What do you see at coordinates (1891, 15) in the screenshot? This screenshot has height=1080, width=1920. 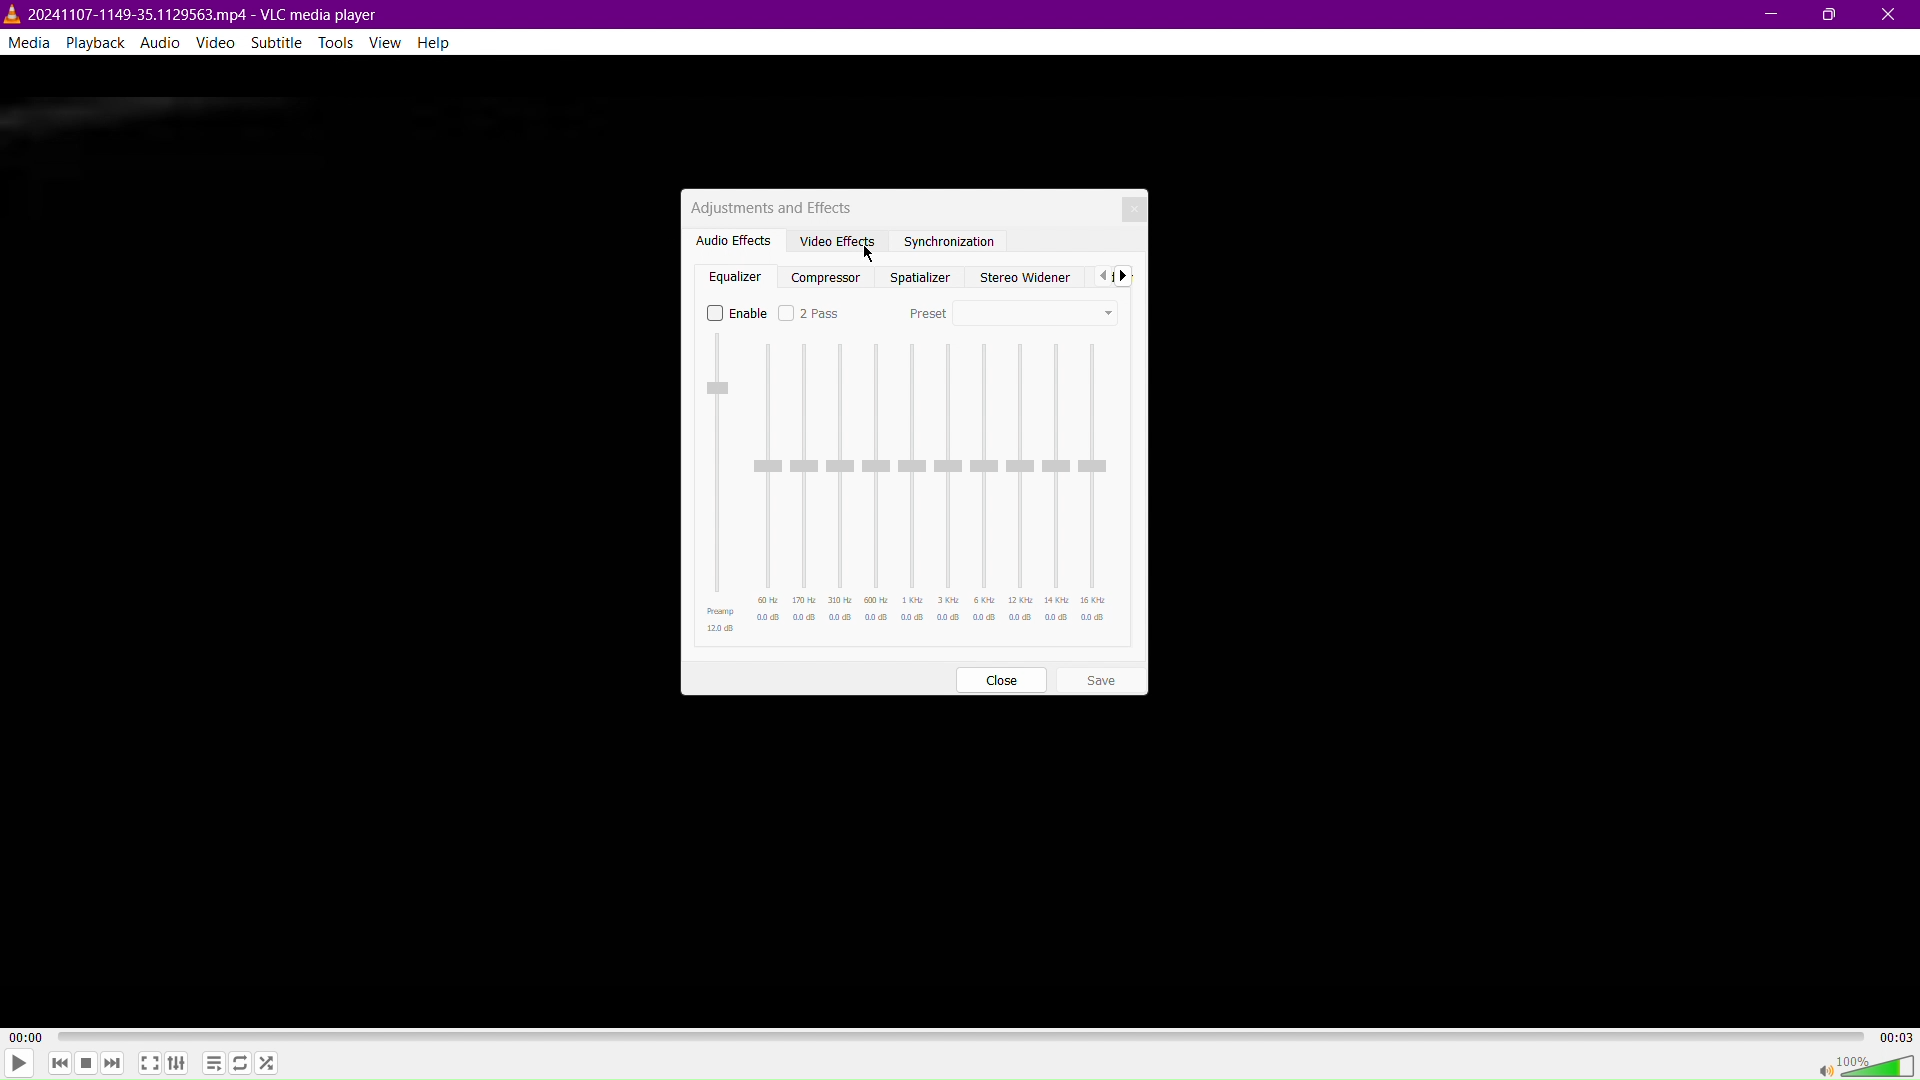 I see `Close` at bounding box center [1891, 15].